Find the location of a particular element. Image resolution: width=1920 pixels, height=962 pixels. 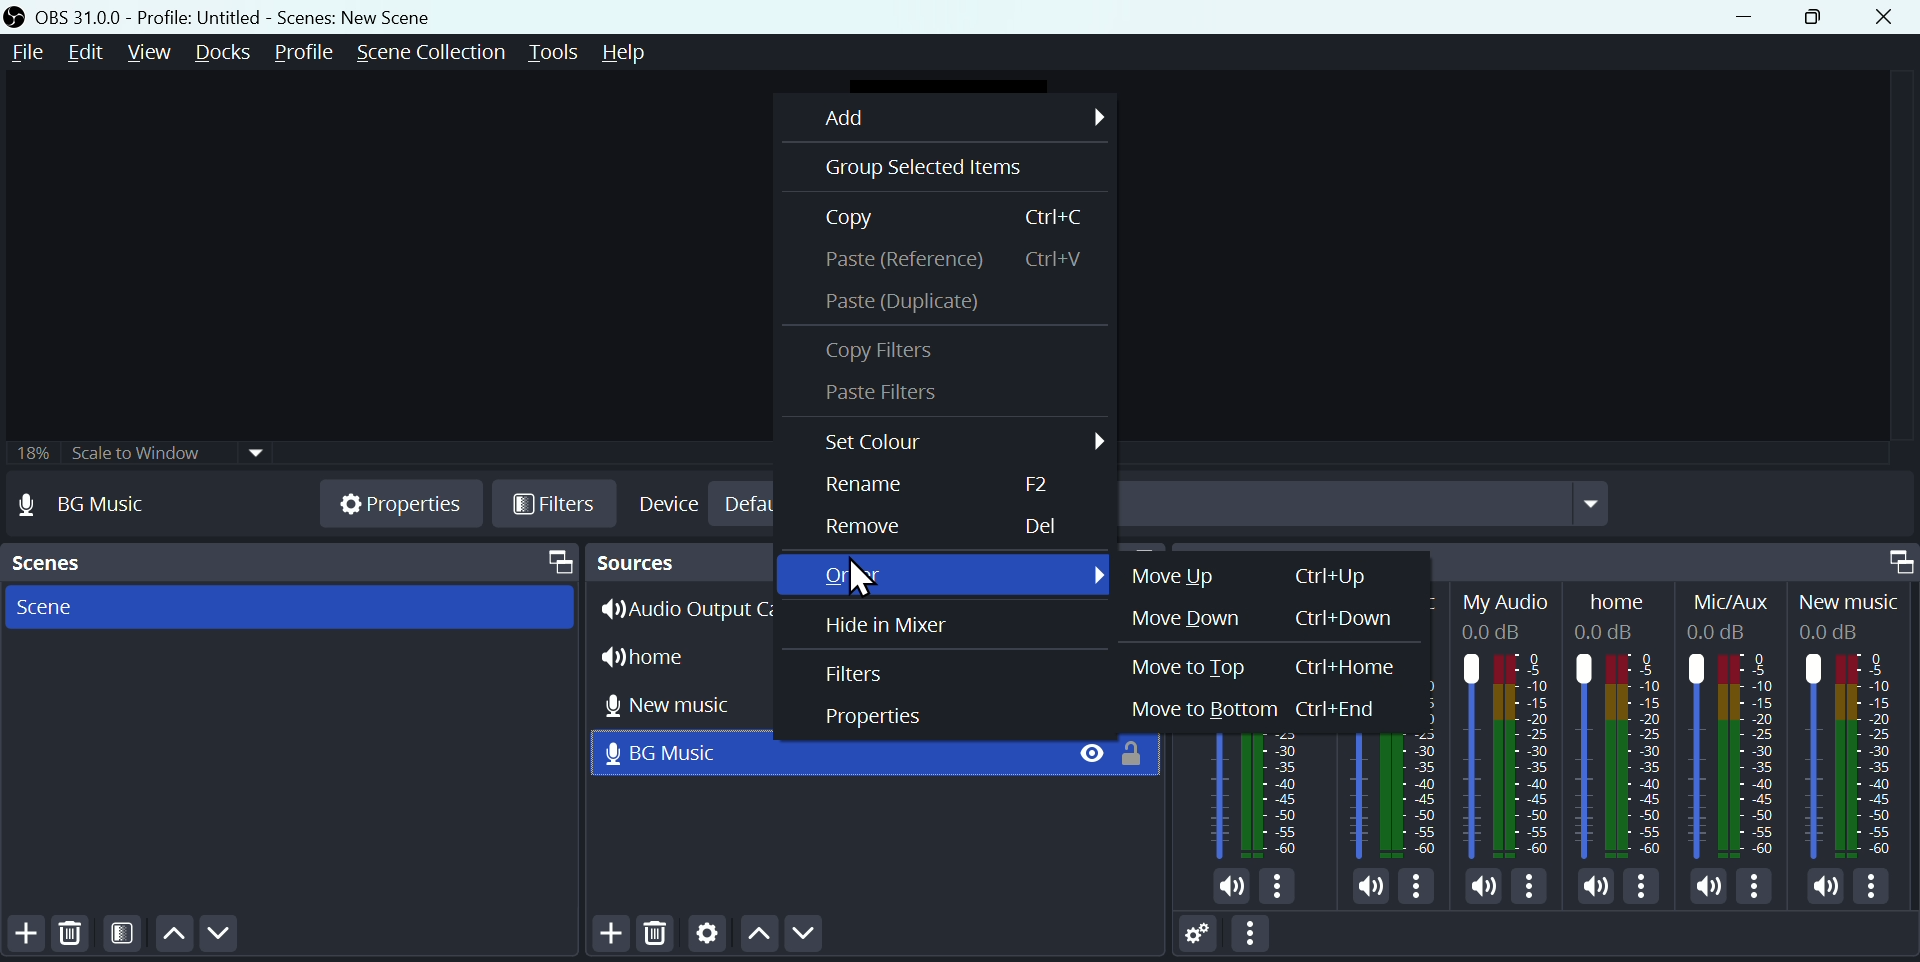

Mute/Unmuite is located at coordinates (1482, 889).